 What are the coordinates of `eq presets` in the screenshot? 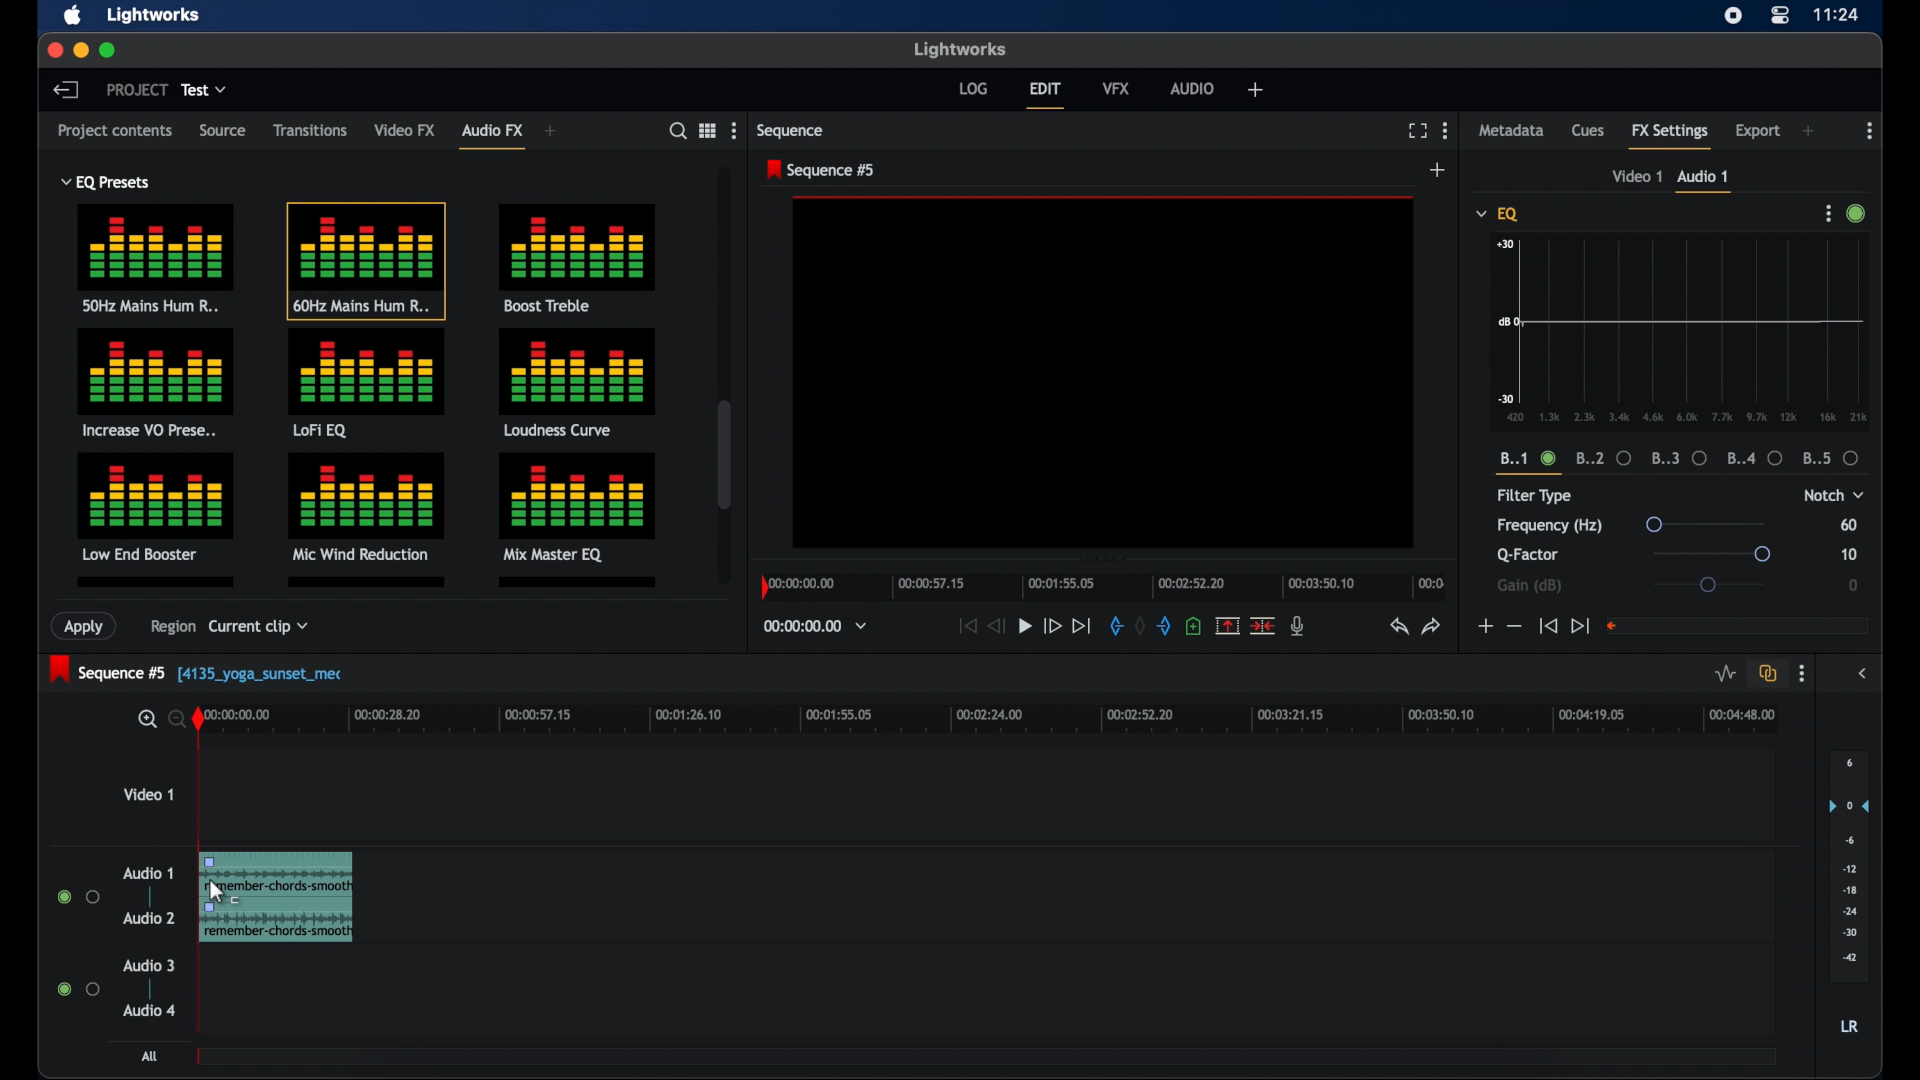 It's located at (107, 182).